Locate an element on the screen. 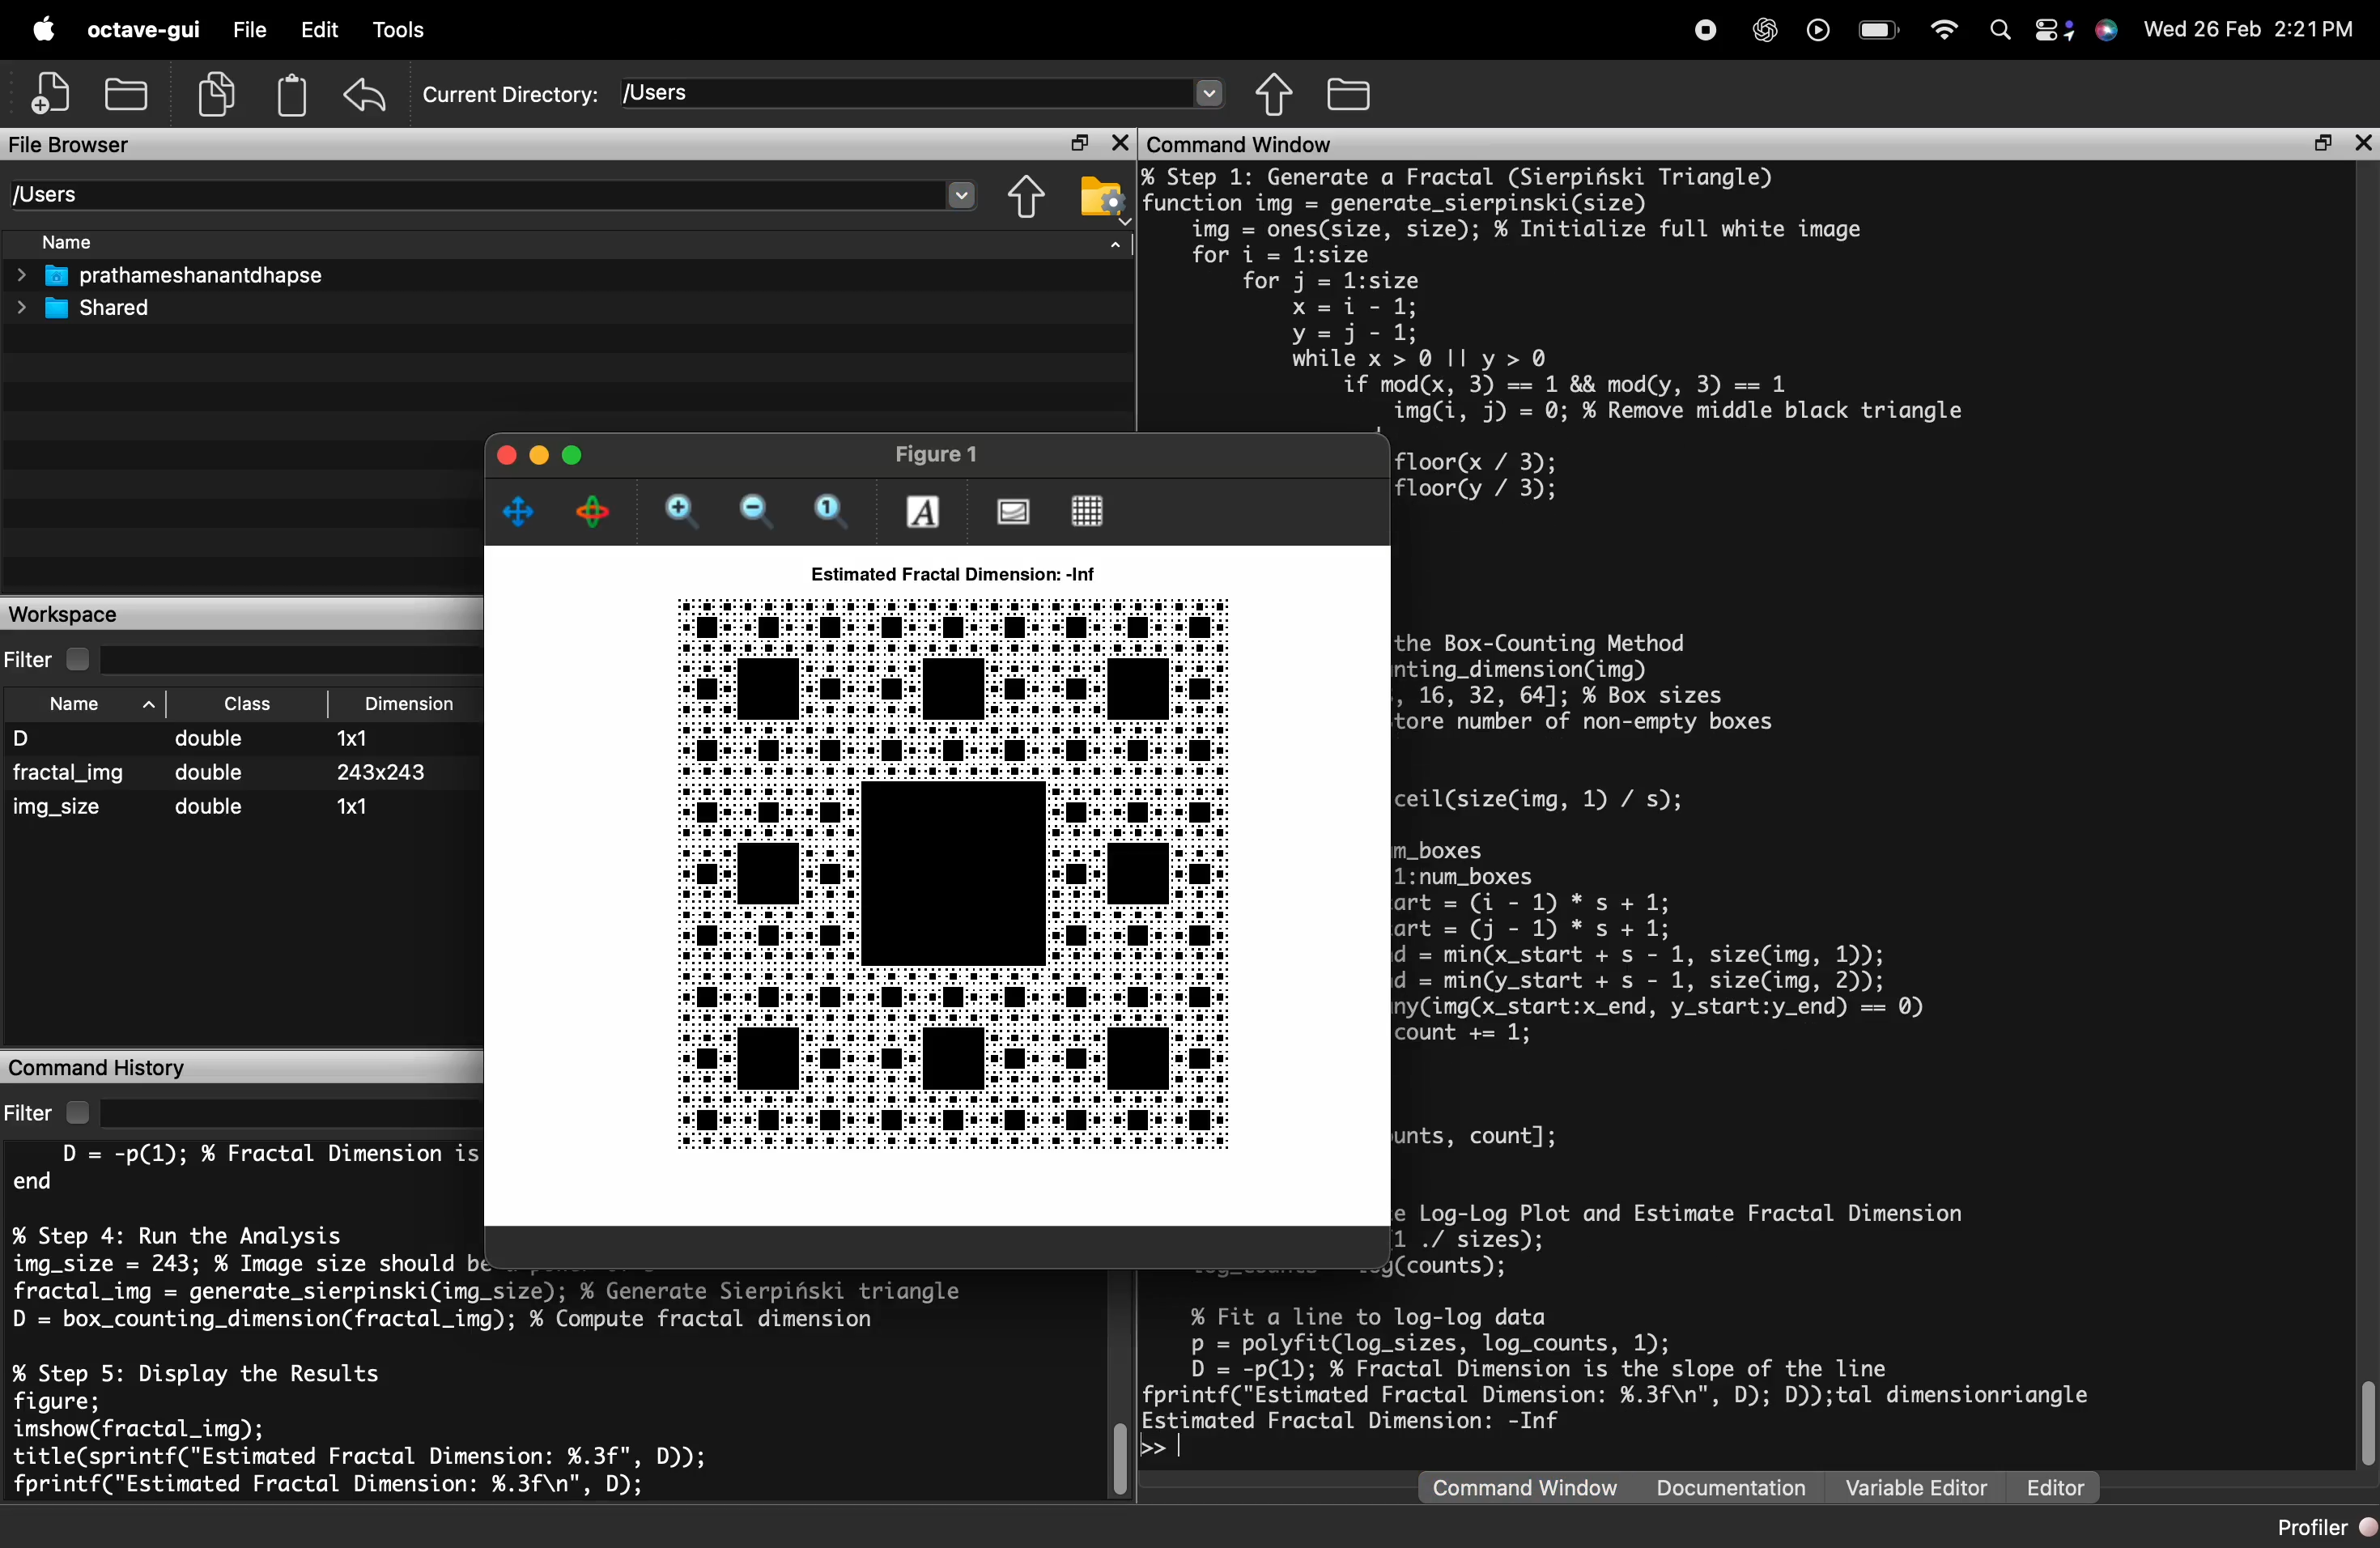 The height and width of the screenshot is (1548, 2380). Command Window is located at coordinates (1527, 1493).